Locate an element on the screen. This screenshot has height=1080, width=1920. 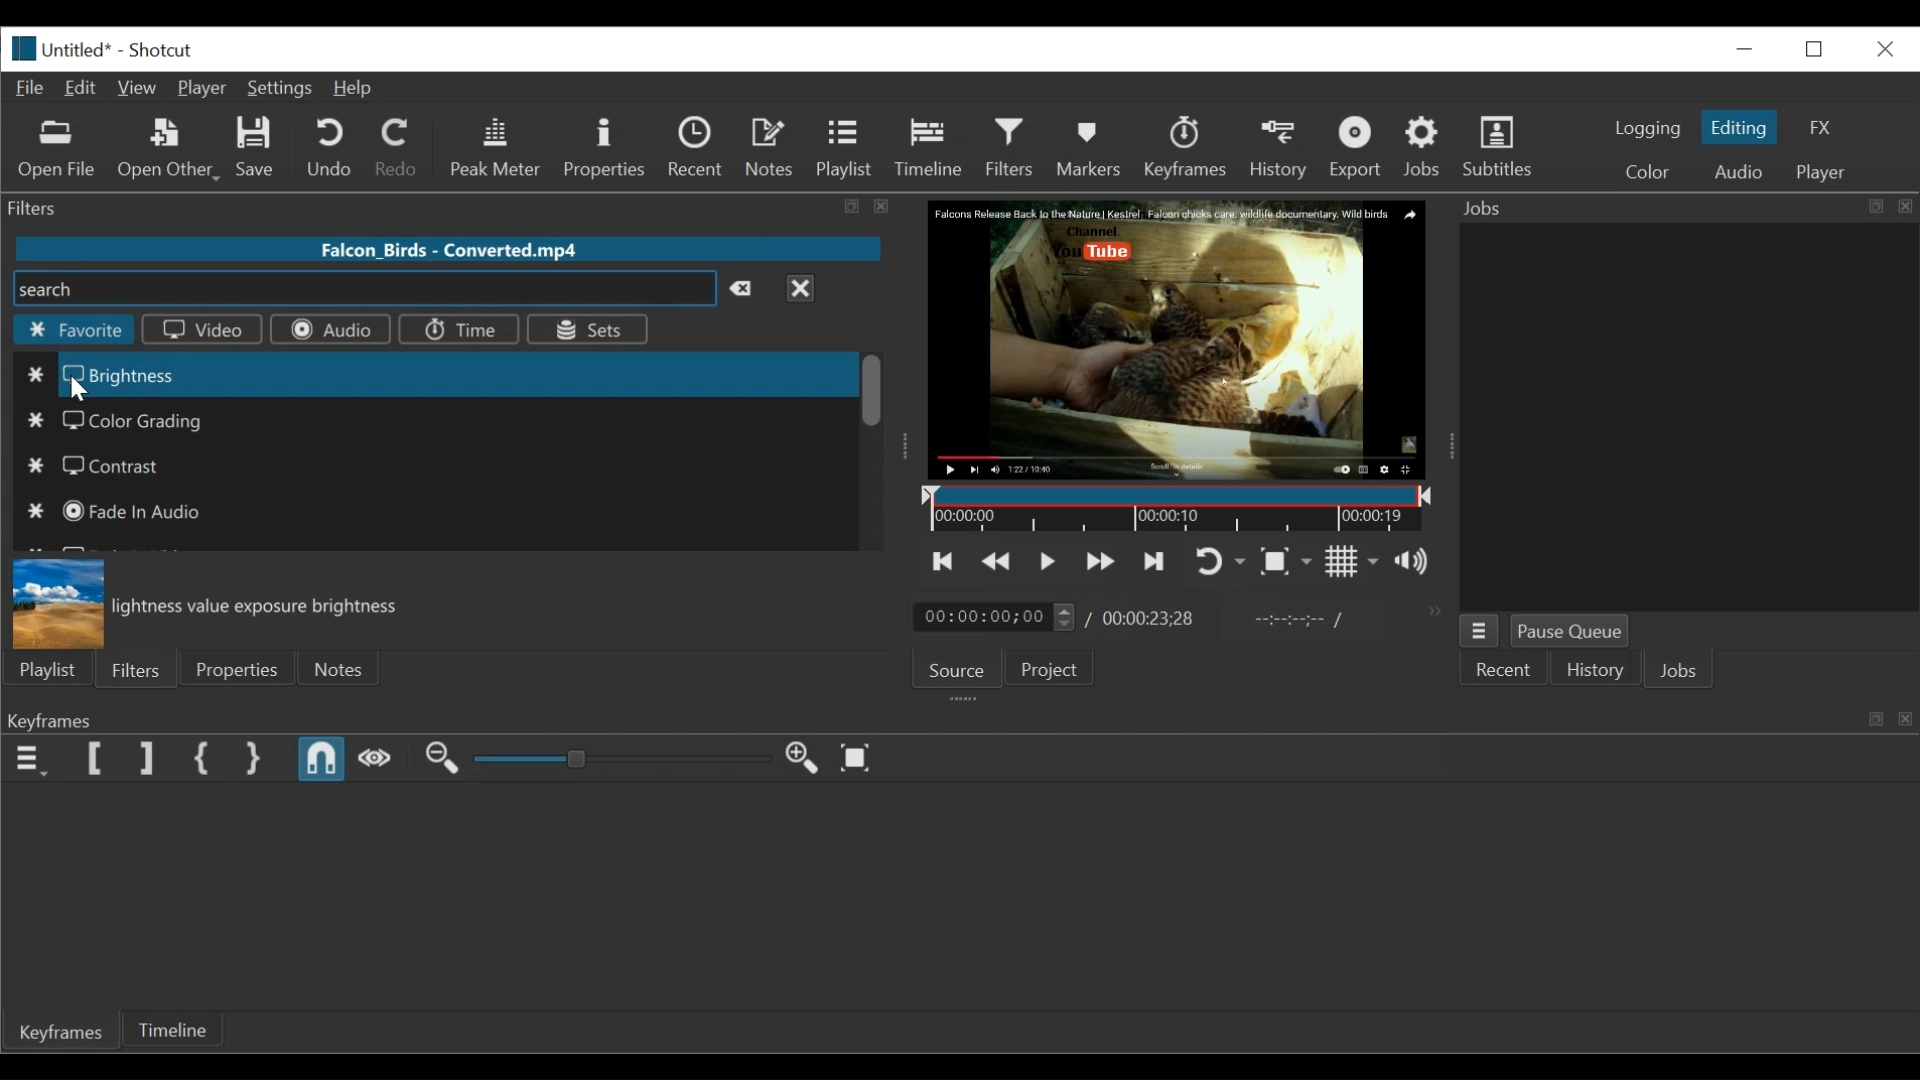
Audio is located at coordinates (1742, 171).